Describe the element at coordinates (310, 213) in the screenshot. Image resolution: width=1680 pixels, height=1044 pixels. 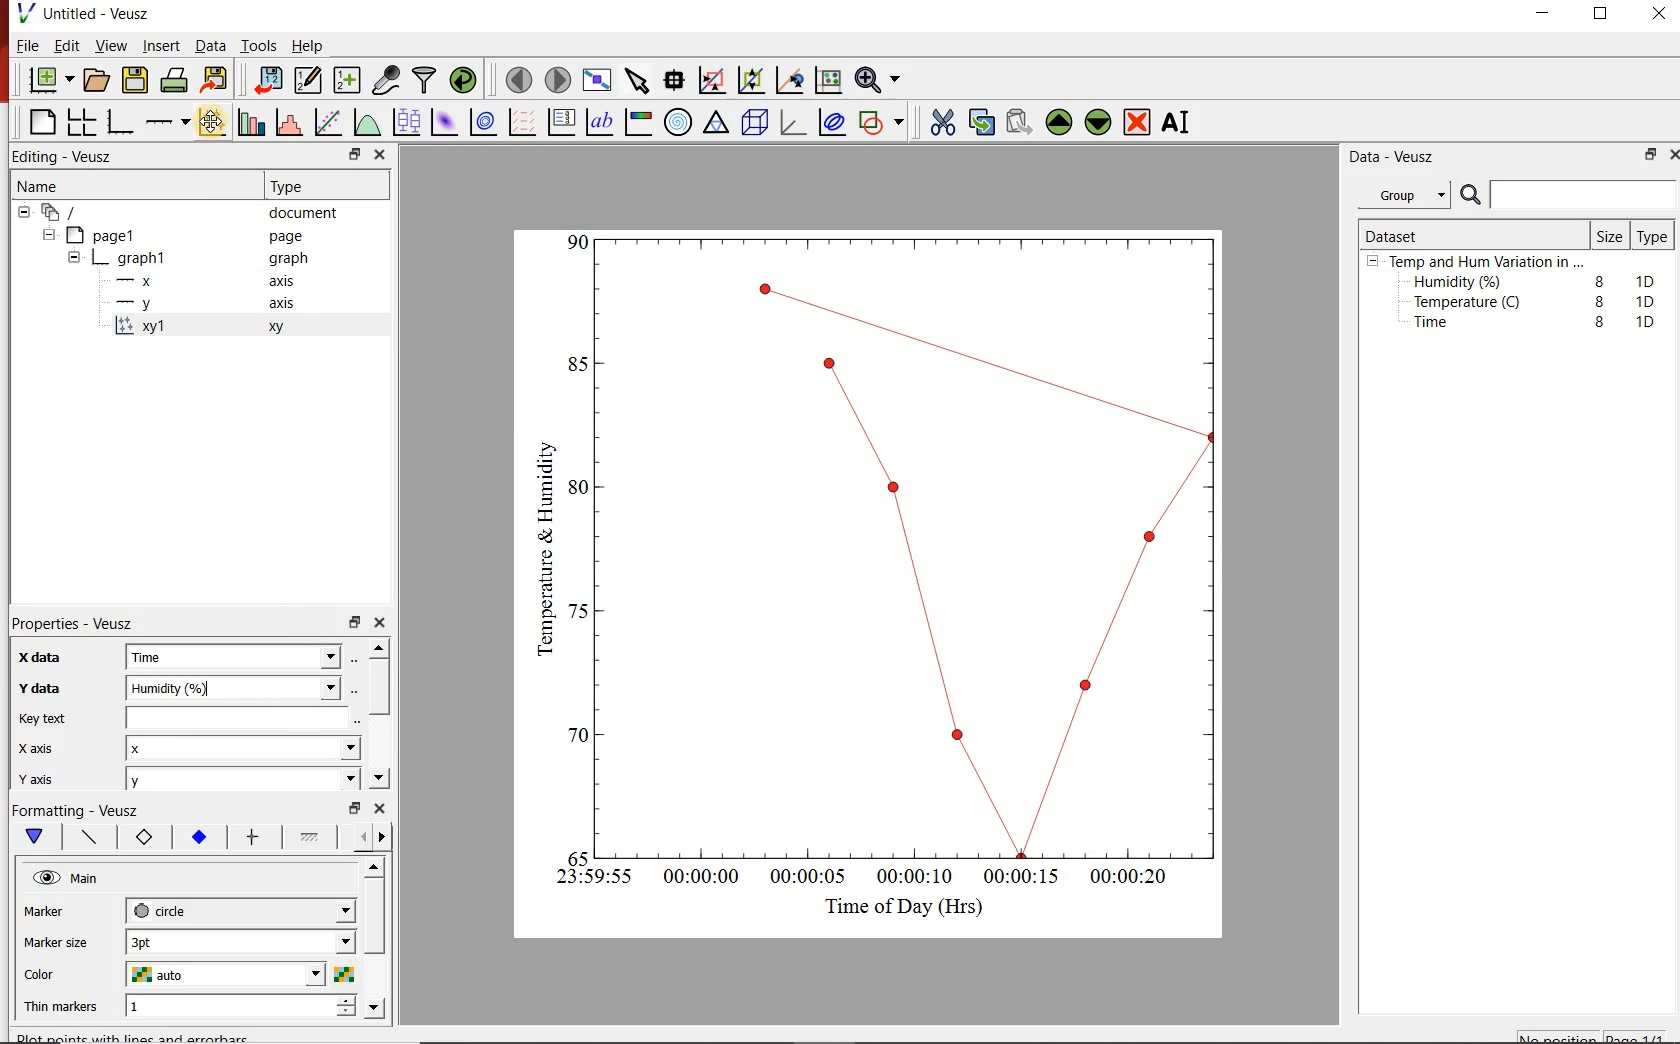
I see `document` at that location.